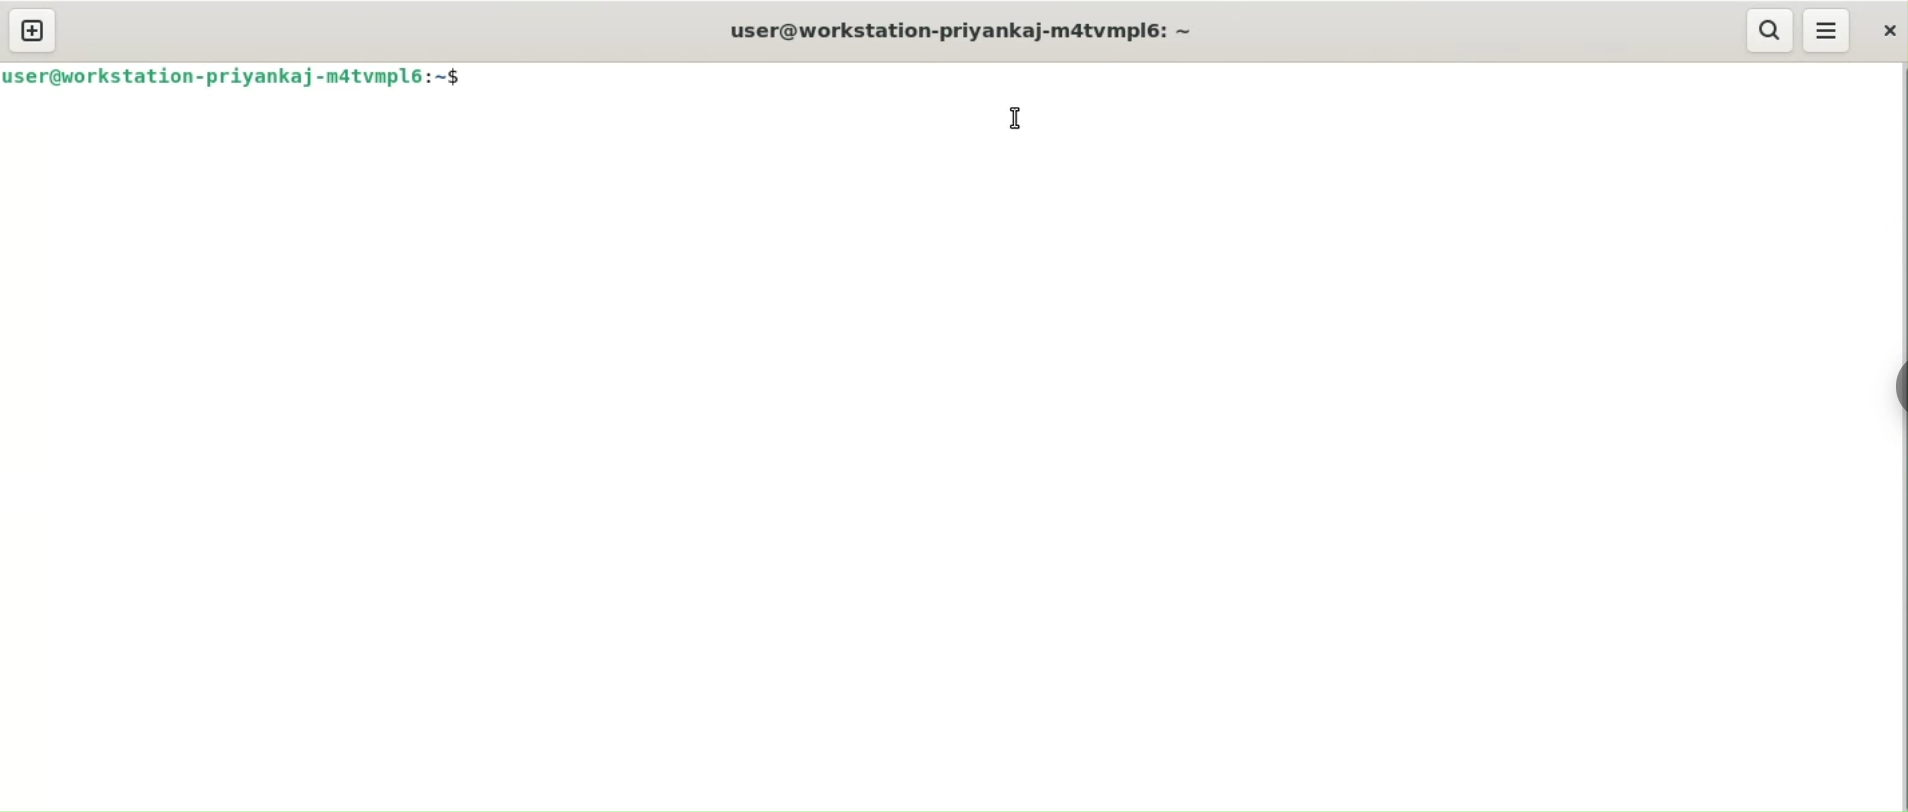 This screenshot has width=1908, height=812. What do you see at coordinates (1017, 118) in the screenshot?
I see `cursor` at bounding box center [1017, 118].